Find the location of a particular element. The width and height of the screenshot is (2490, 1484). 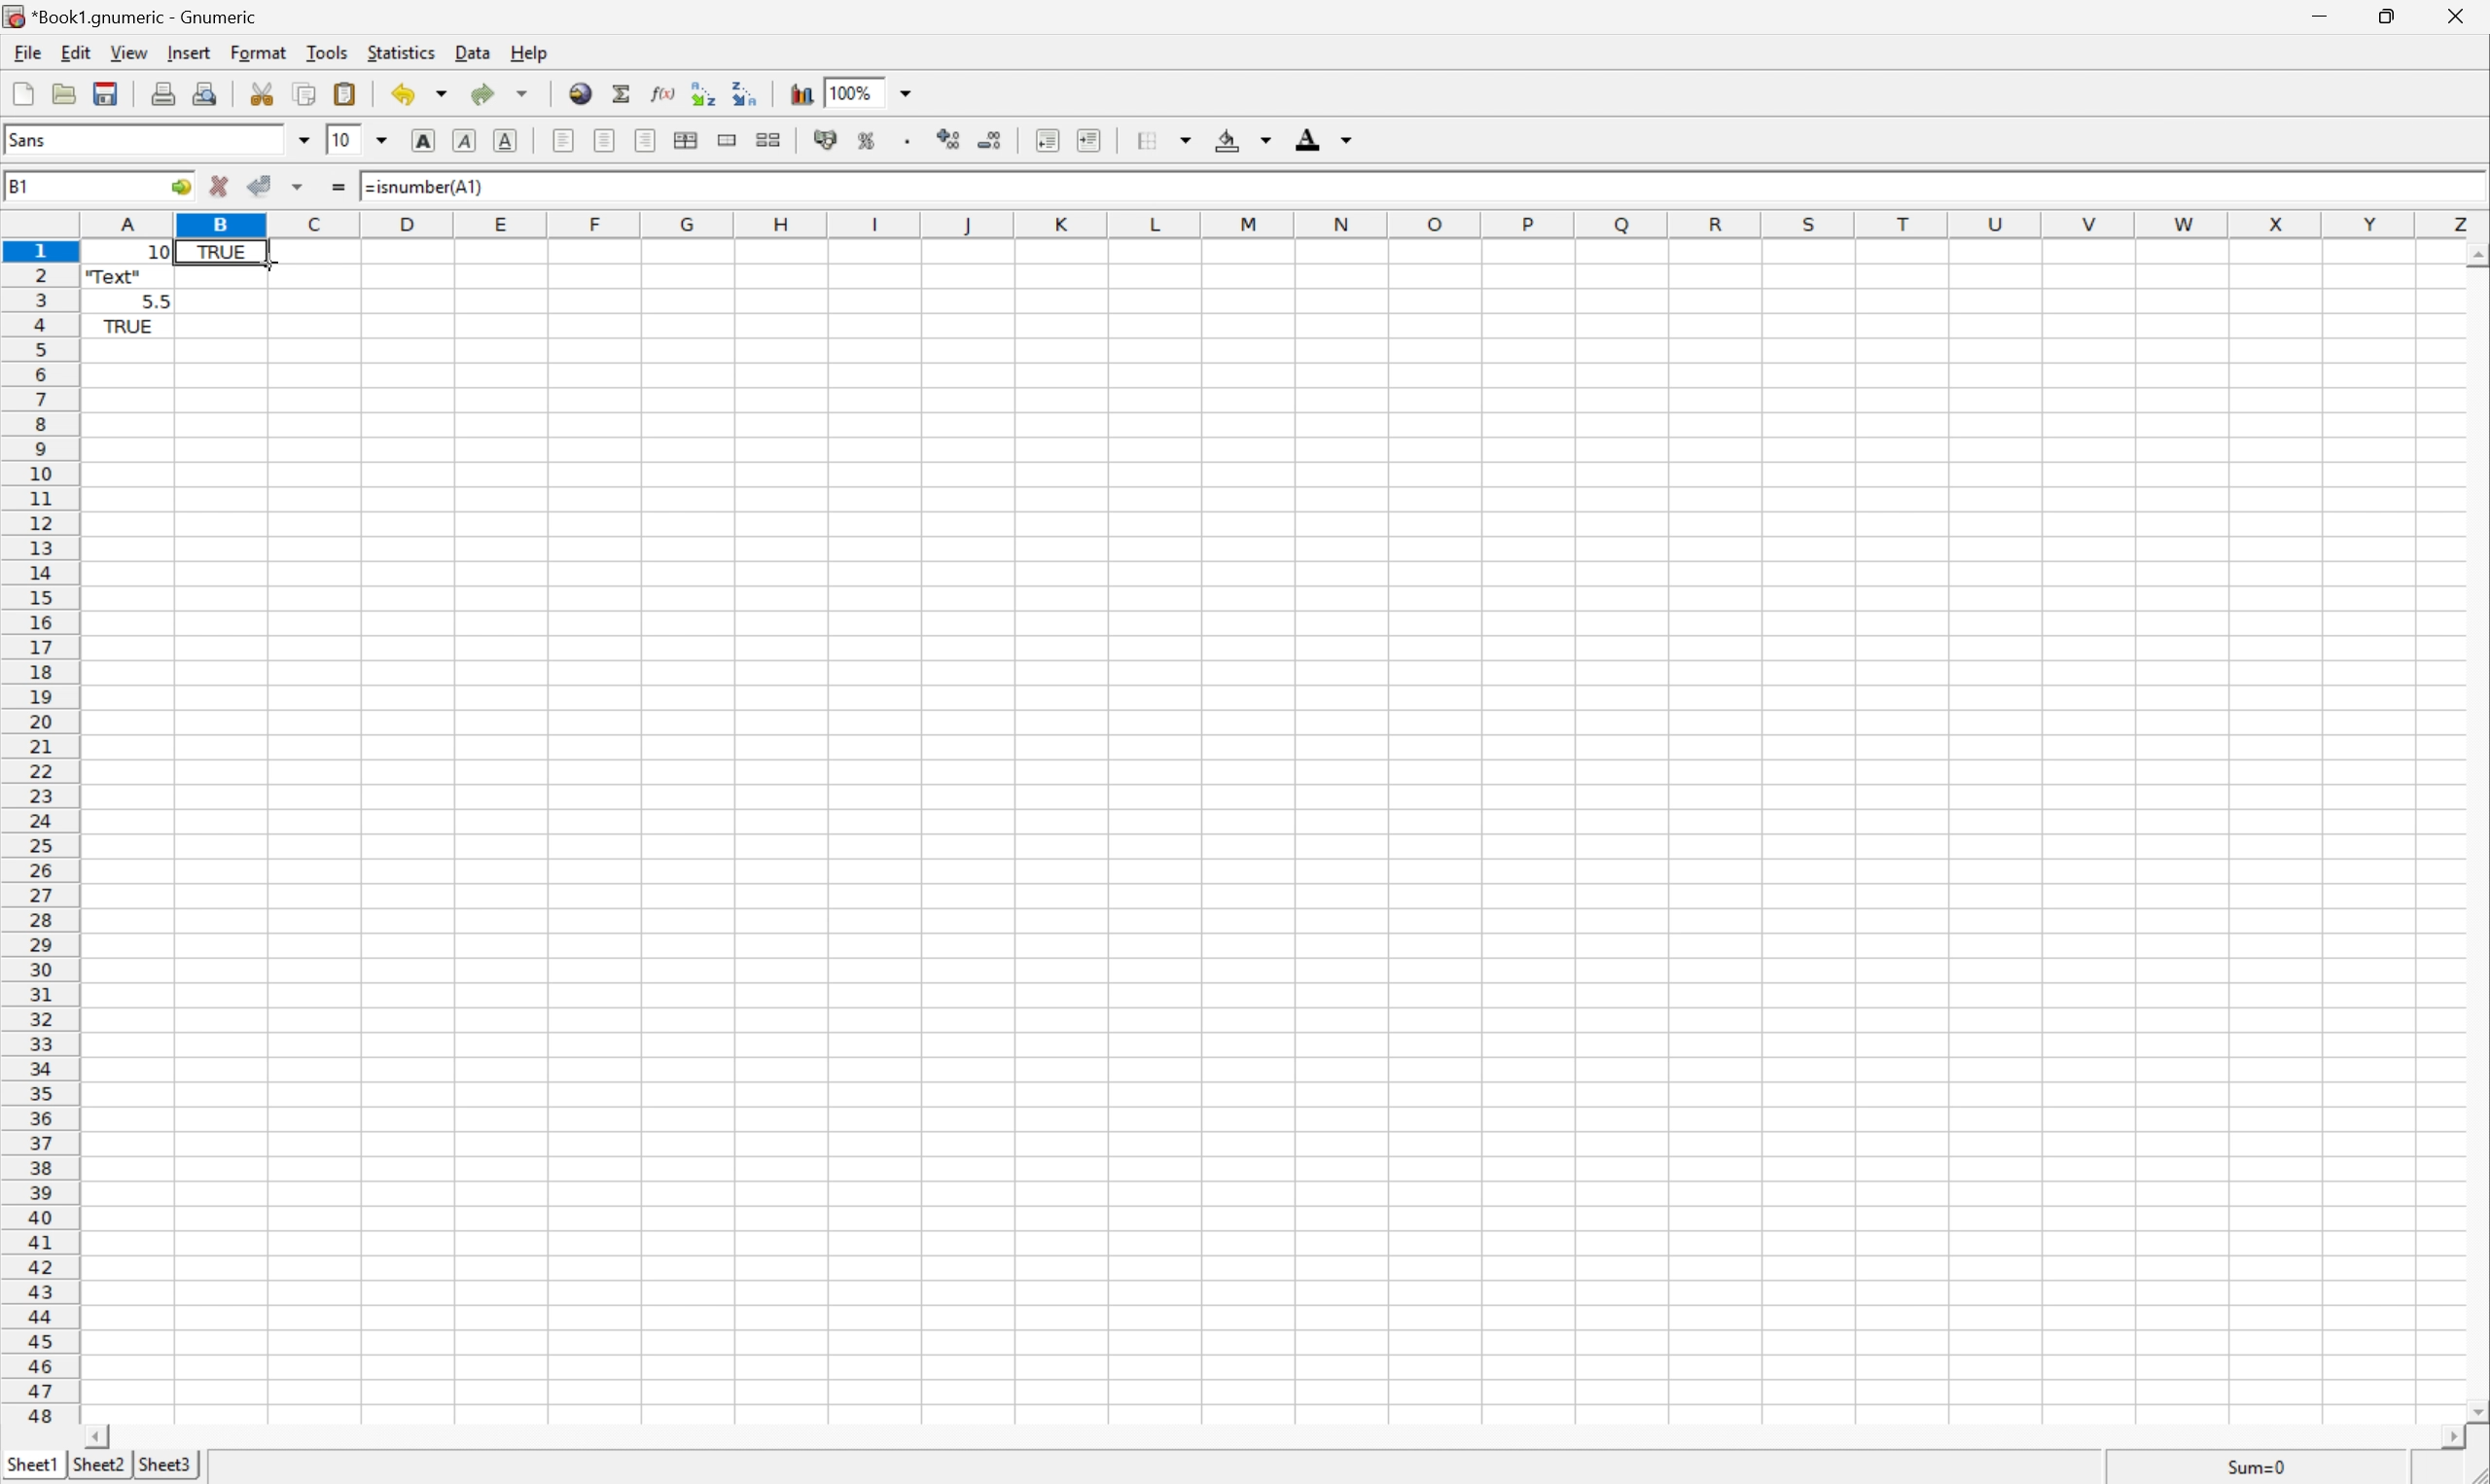

Merge a range of cells is located at coordinates (729, 139).